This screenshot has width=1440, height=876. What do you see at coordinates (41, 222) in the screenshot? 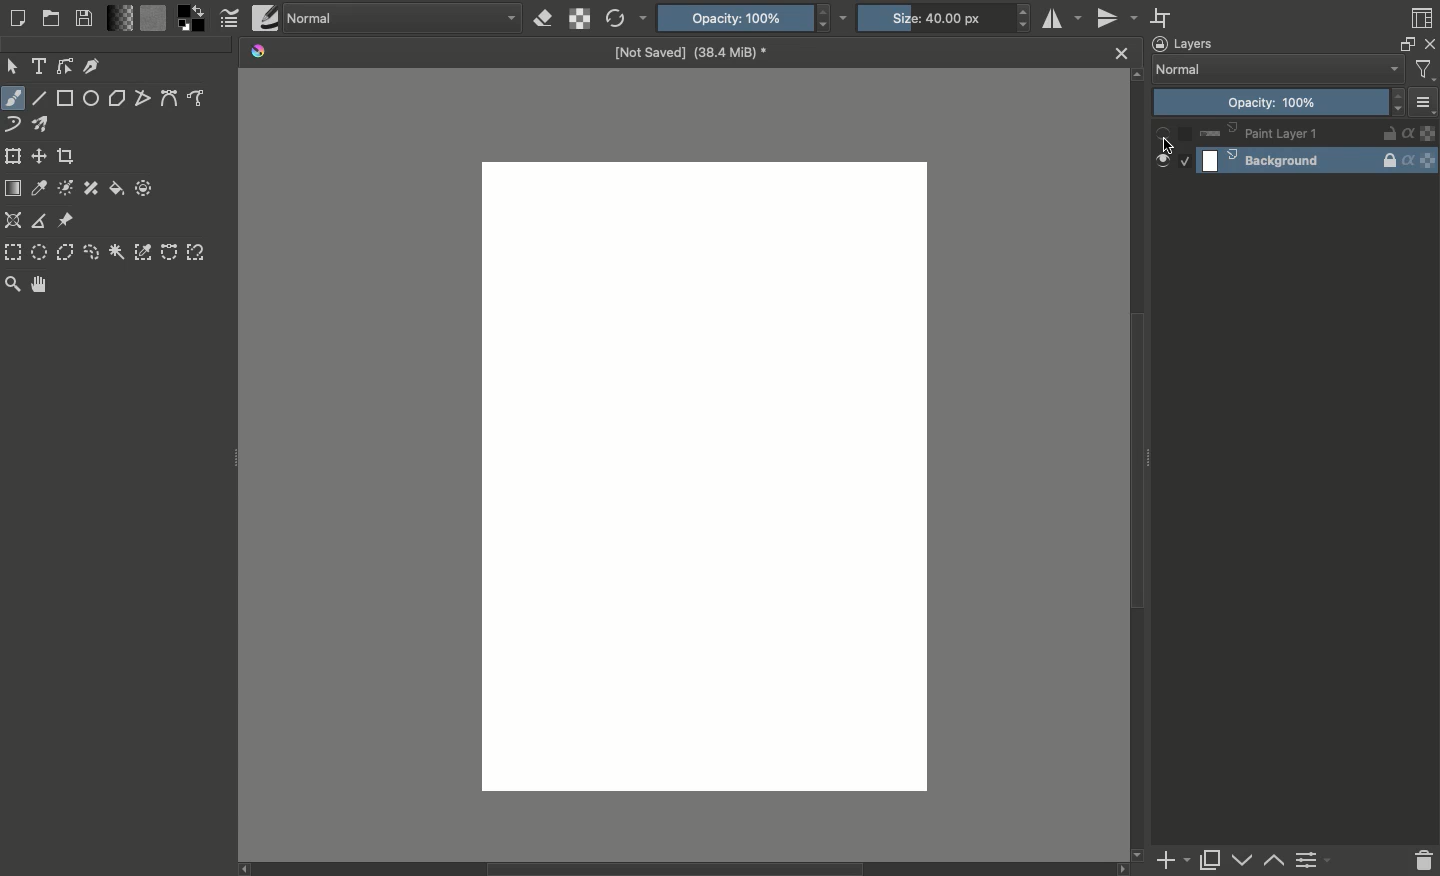
I see `Measure the distance` at bounding box center [41, 222].